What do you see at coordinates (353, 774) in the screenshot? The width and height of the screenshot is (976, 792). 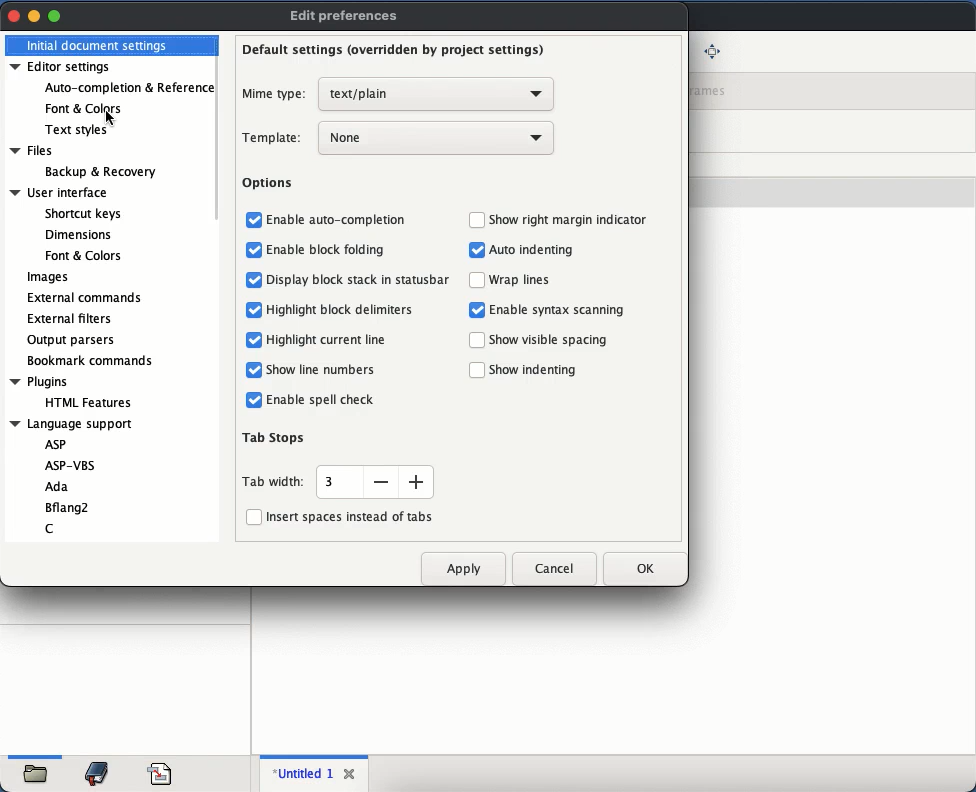 I see `close` at bounding box center [353, 774].